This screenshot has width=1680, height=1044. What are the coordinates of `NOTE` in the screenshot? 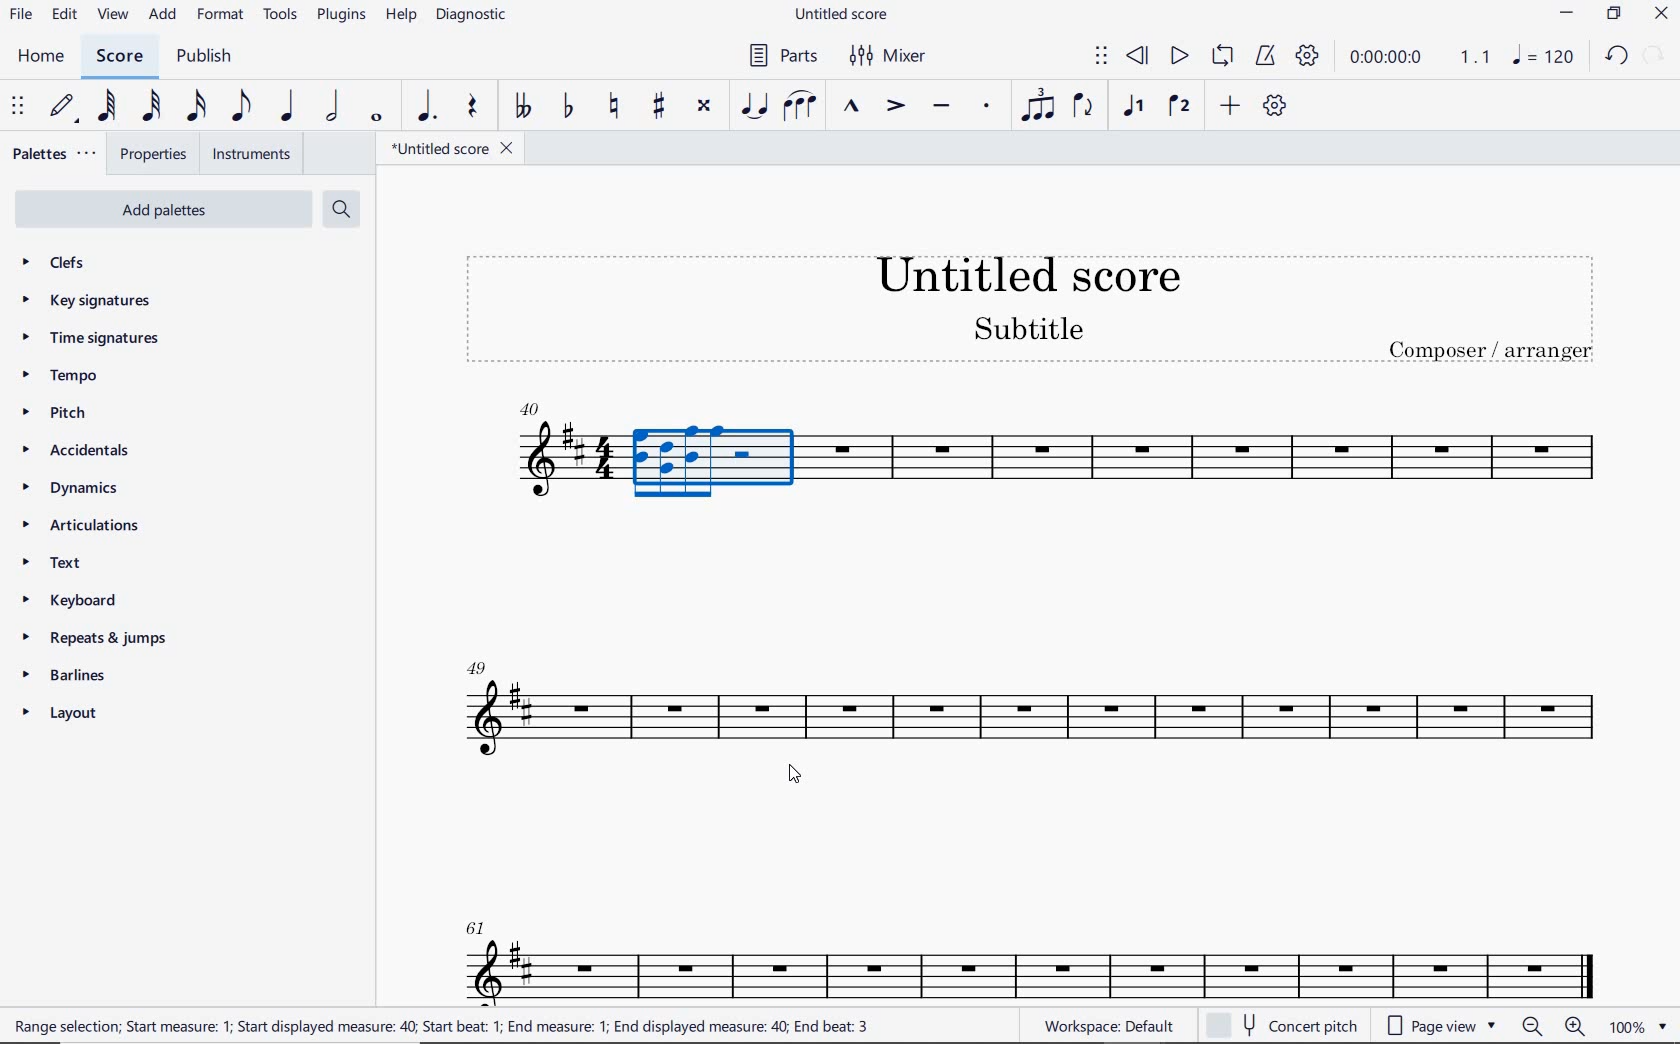 It's located at (1542, 57).